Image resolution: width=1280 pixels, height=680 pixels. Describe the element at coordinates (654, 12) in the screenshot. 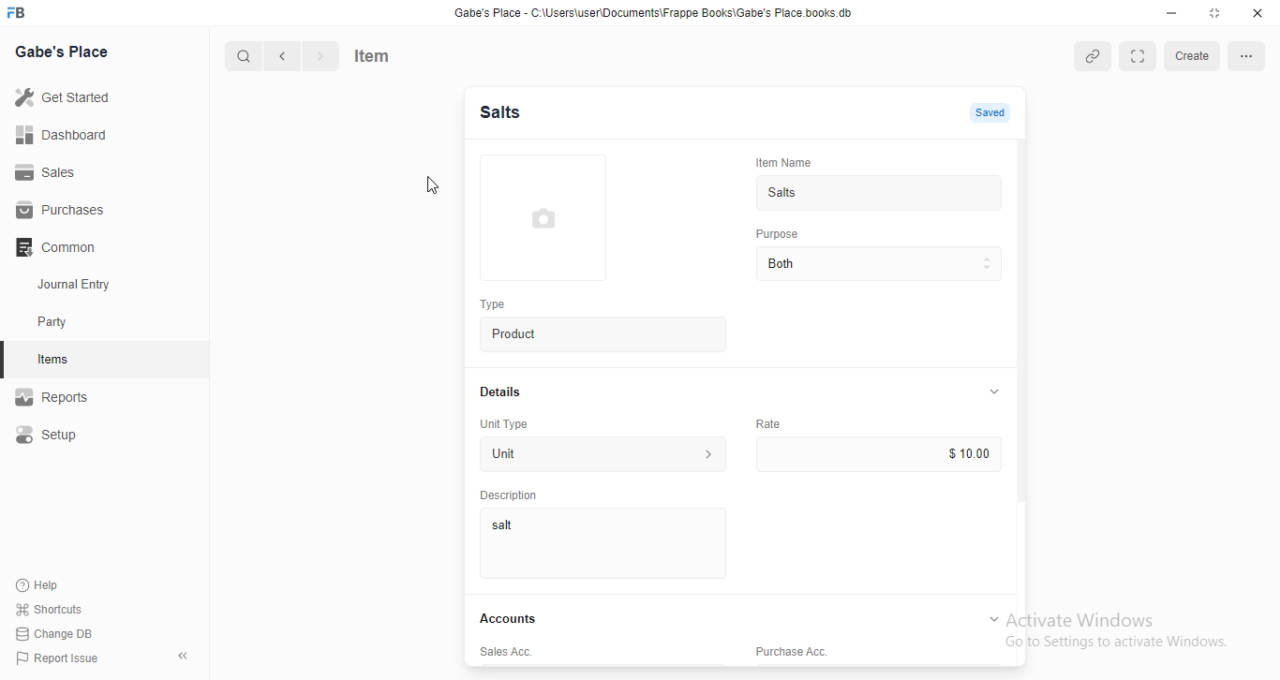

I see `‘Gabe's Place - C \Users\usenDocuments\Frappe Books\Gabe's Place books db` at that location.